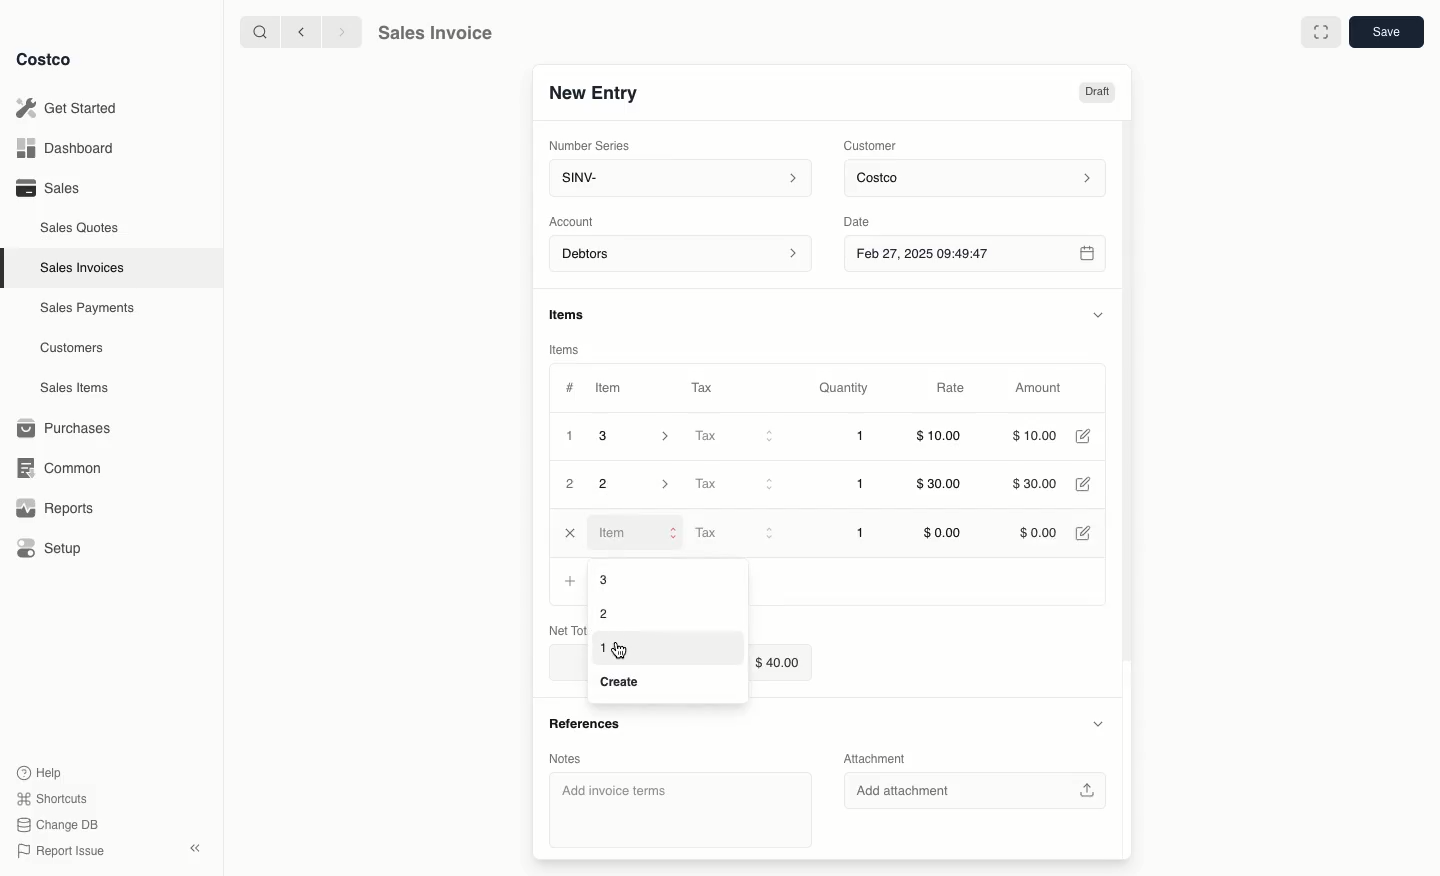 Image resolution: width=1440 pixels, height=876 pixels. Describe the element at coordinates (565, 628) in the screenshot. I see `Net Total` at that location.